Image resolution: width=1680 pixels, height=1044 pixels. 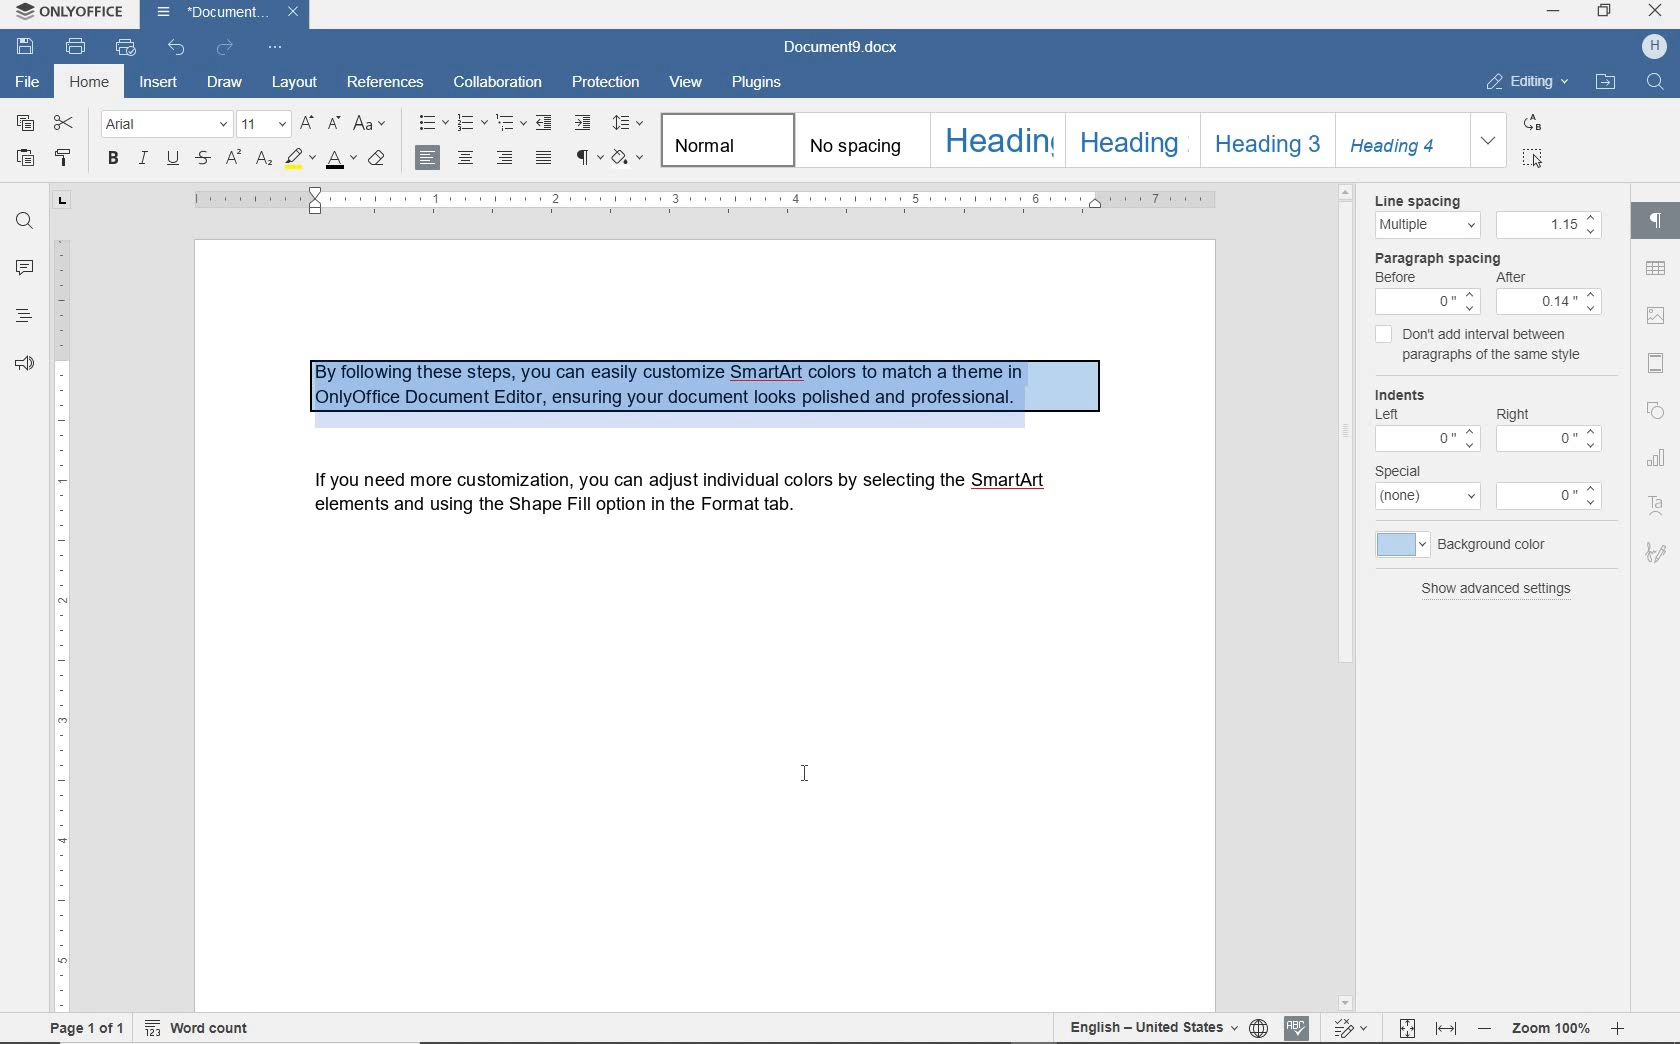 What do you see at coordinates (1439, 258) in the screenshot?
I see `PARAGRAPH SPACING` at bounding box center [1439, 258].